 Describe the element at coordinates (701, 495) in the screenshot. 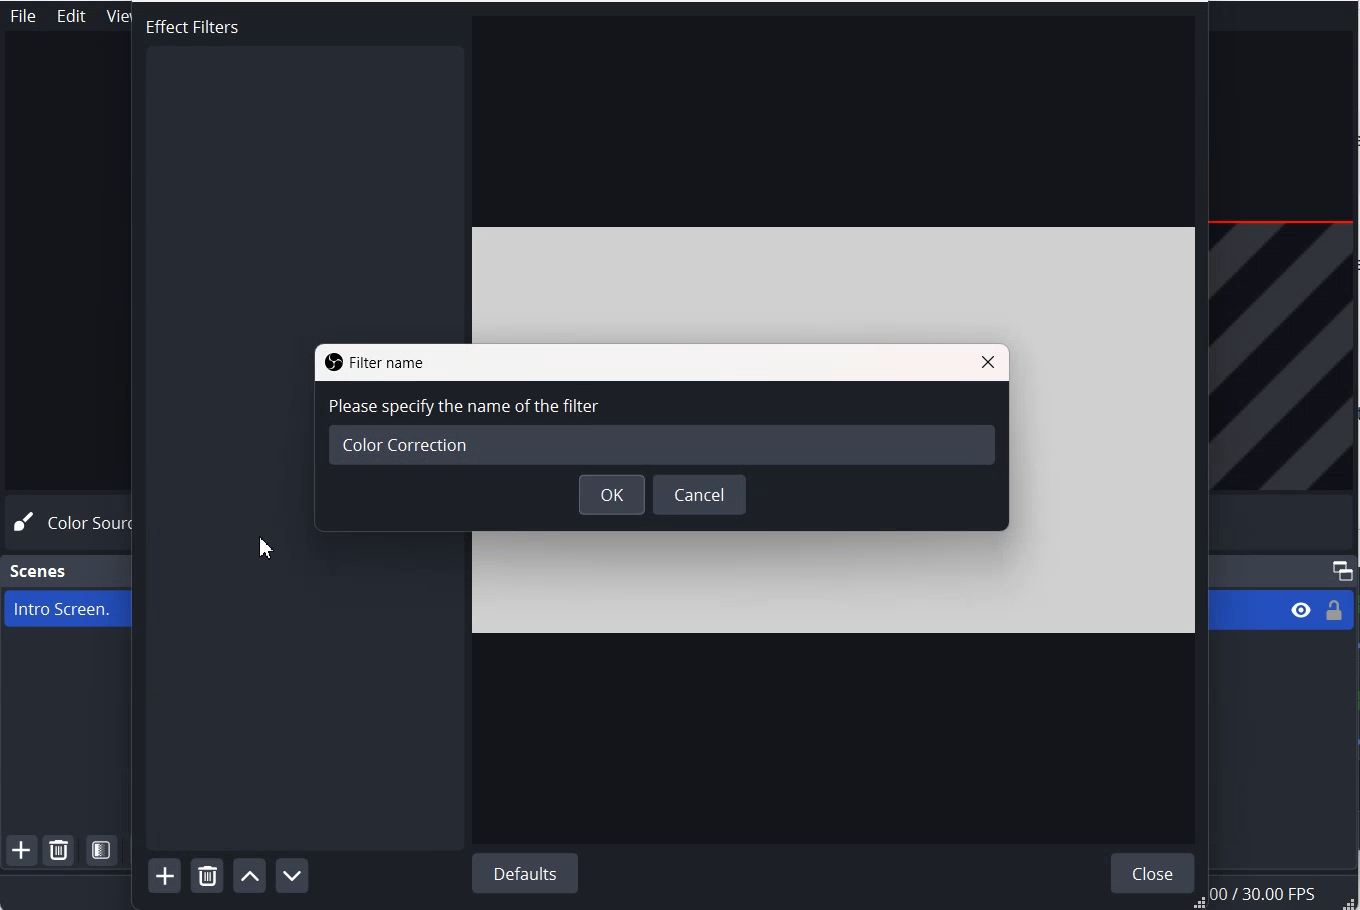

I see `Cancel` at that location.